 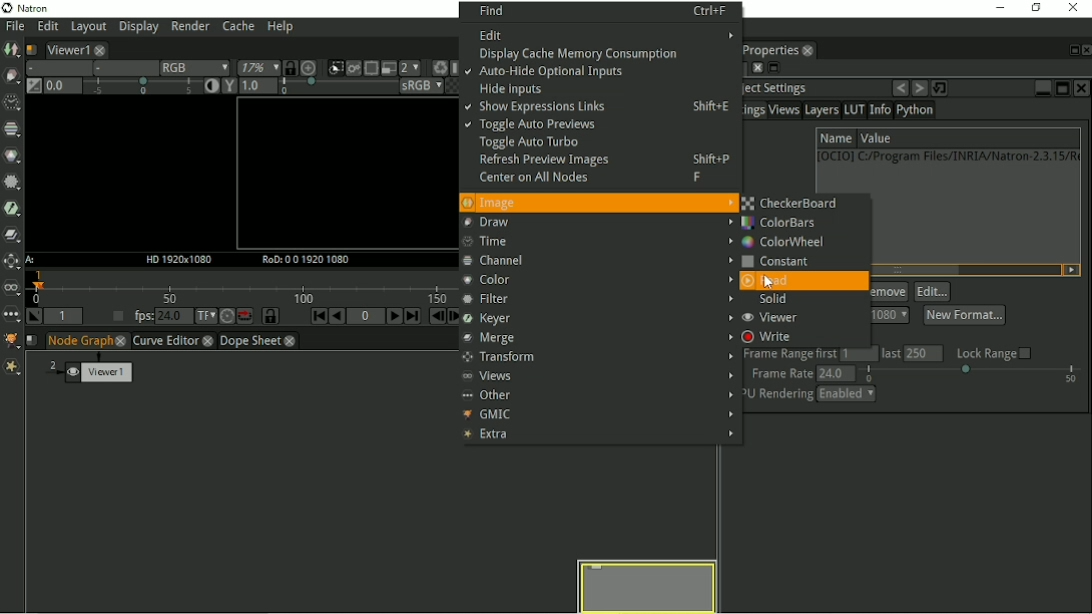 I want to click on Value, so click(x=876, y=139).